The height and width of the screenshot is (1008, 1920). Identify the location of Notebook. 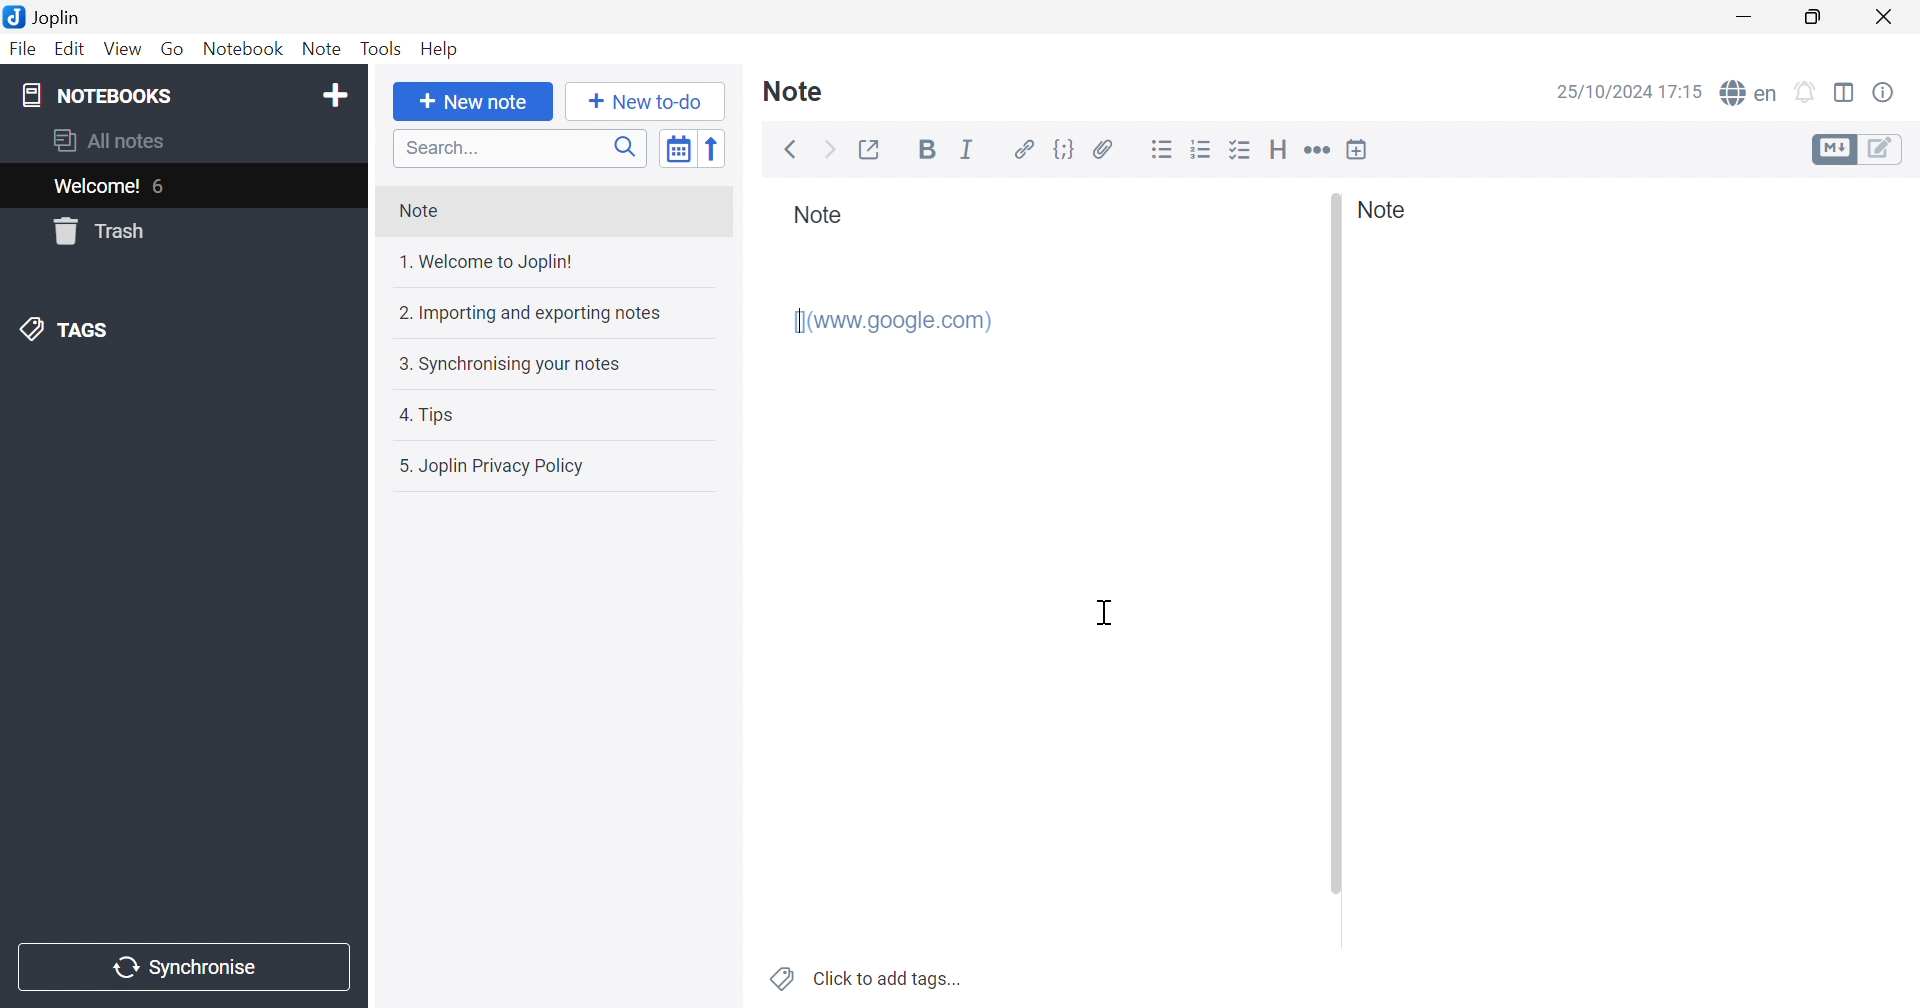
(244, 49).